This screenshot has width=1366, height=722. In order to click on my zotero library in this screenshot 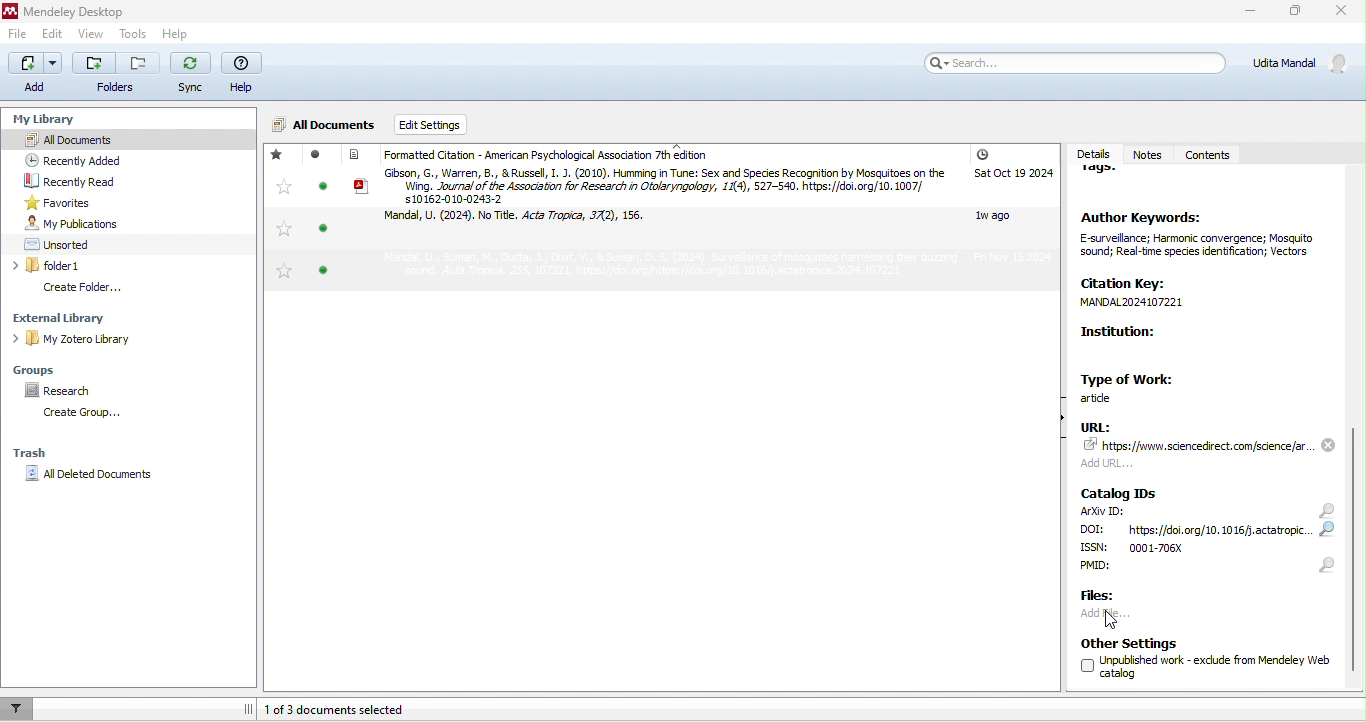, I will do `click(118, 338)`.